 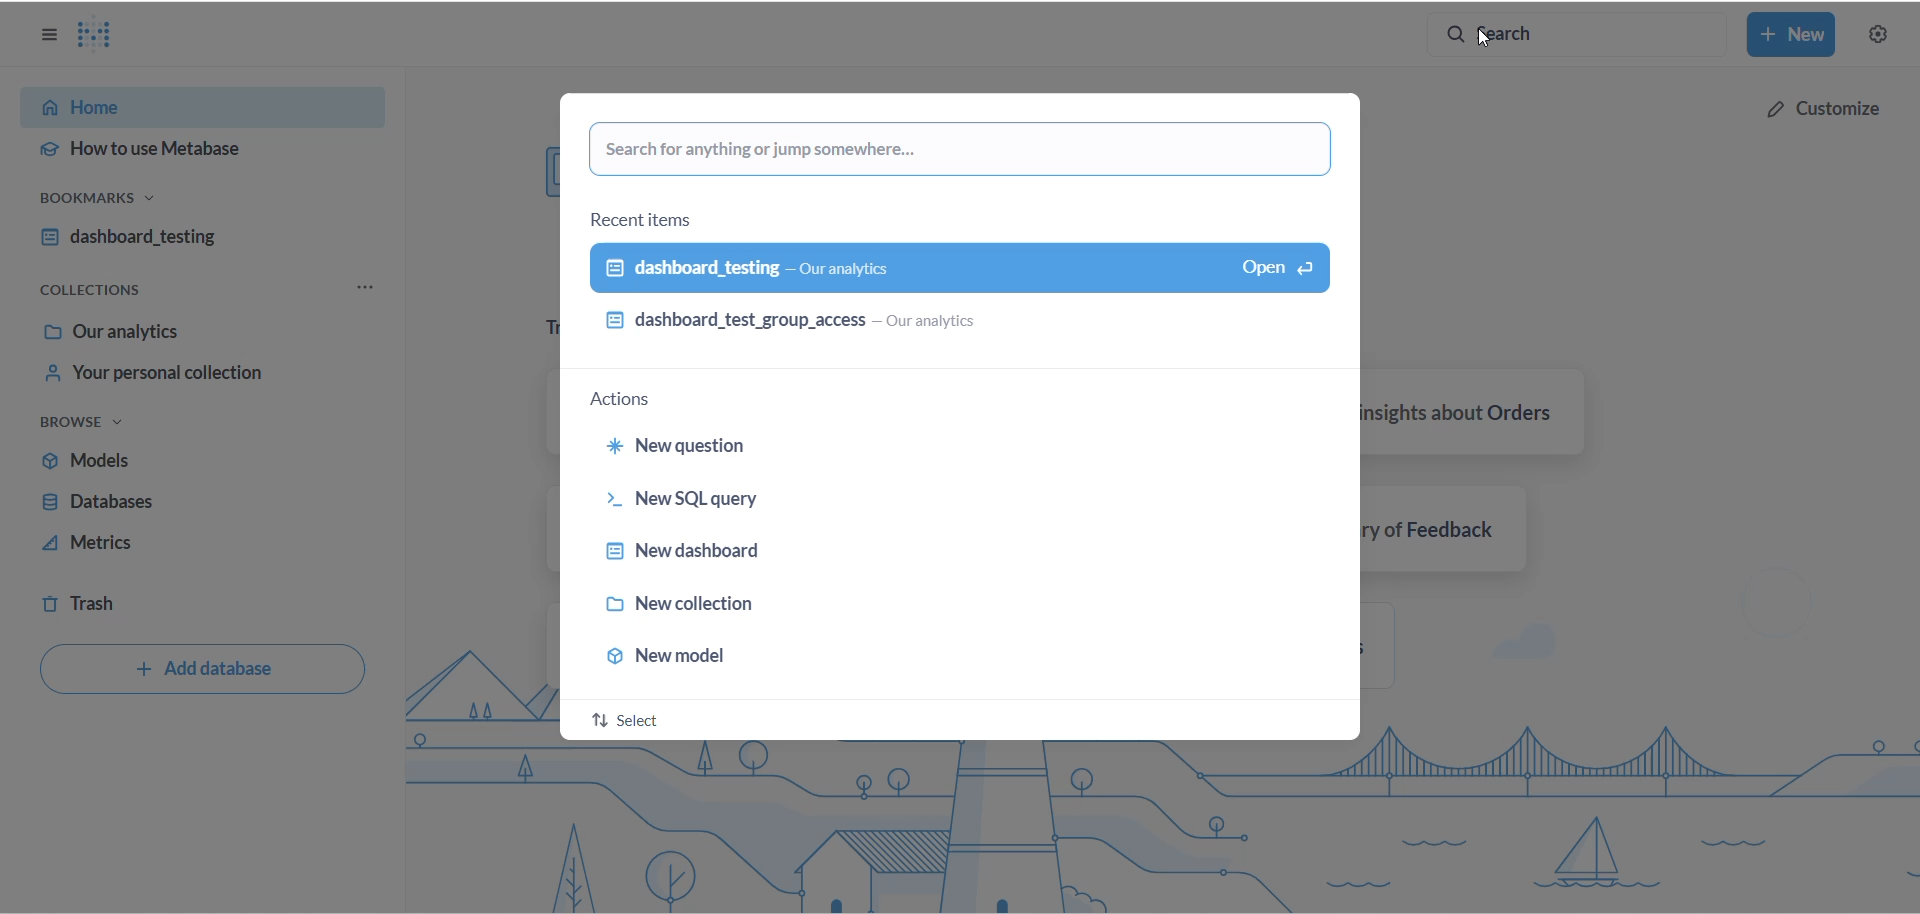 I want to click on how to use metabase, so click(x=205, y=151).